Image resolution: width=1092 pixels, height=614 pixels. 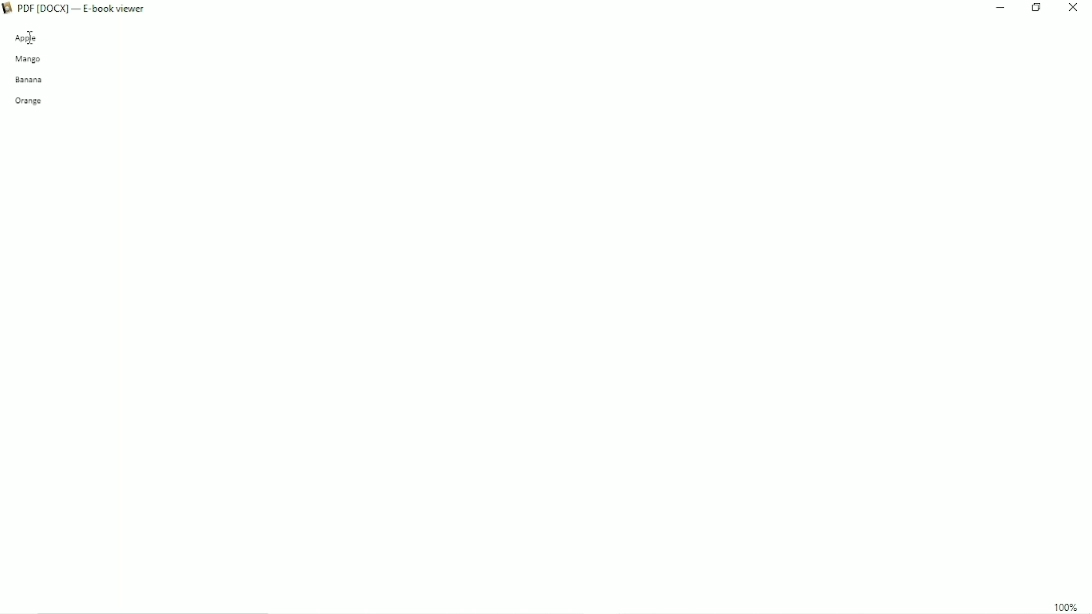 What do you see at coordinates (30, 80) in the screenshot?
I see `banana` at bounding box center [30, 80].